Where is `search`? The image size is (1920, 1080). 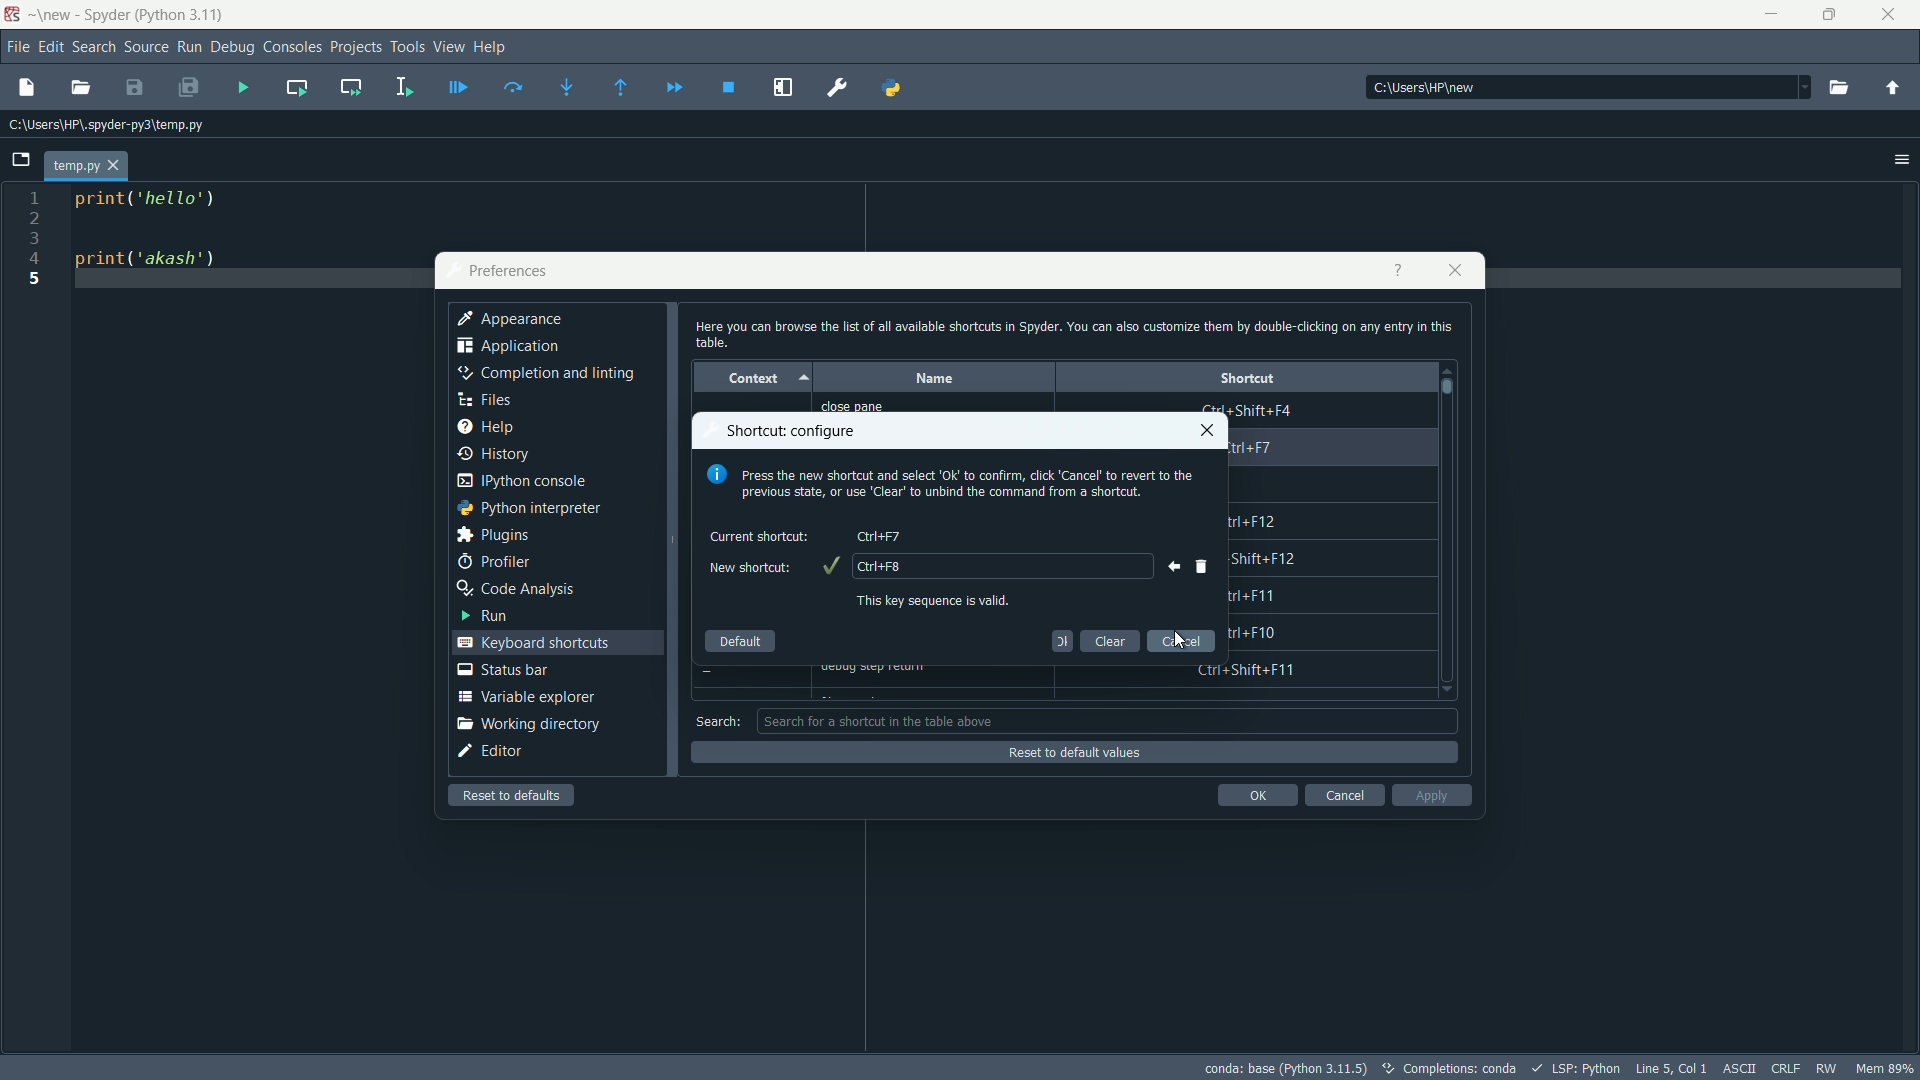
search is located at coordinates (717, 721).